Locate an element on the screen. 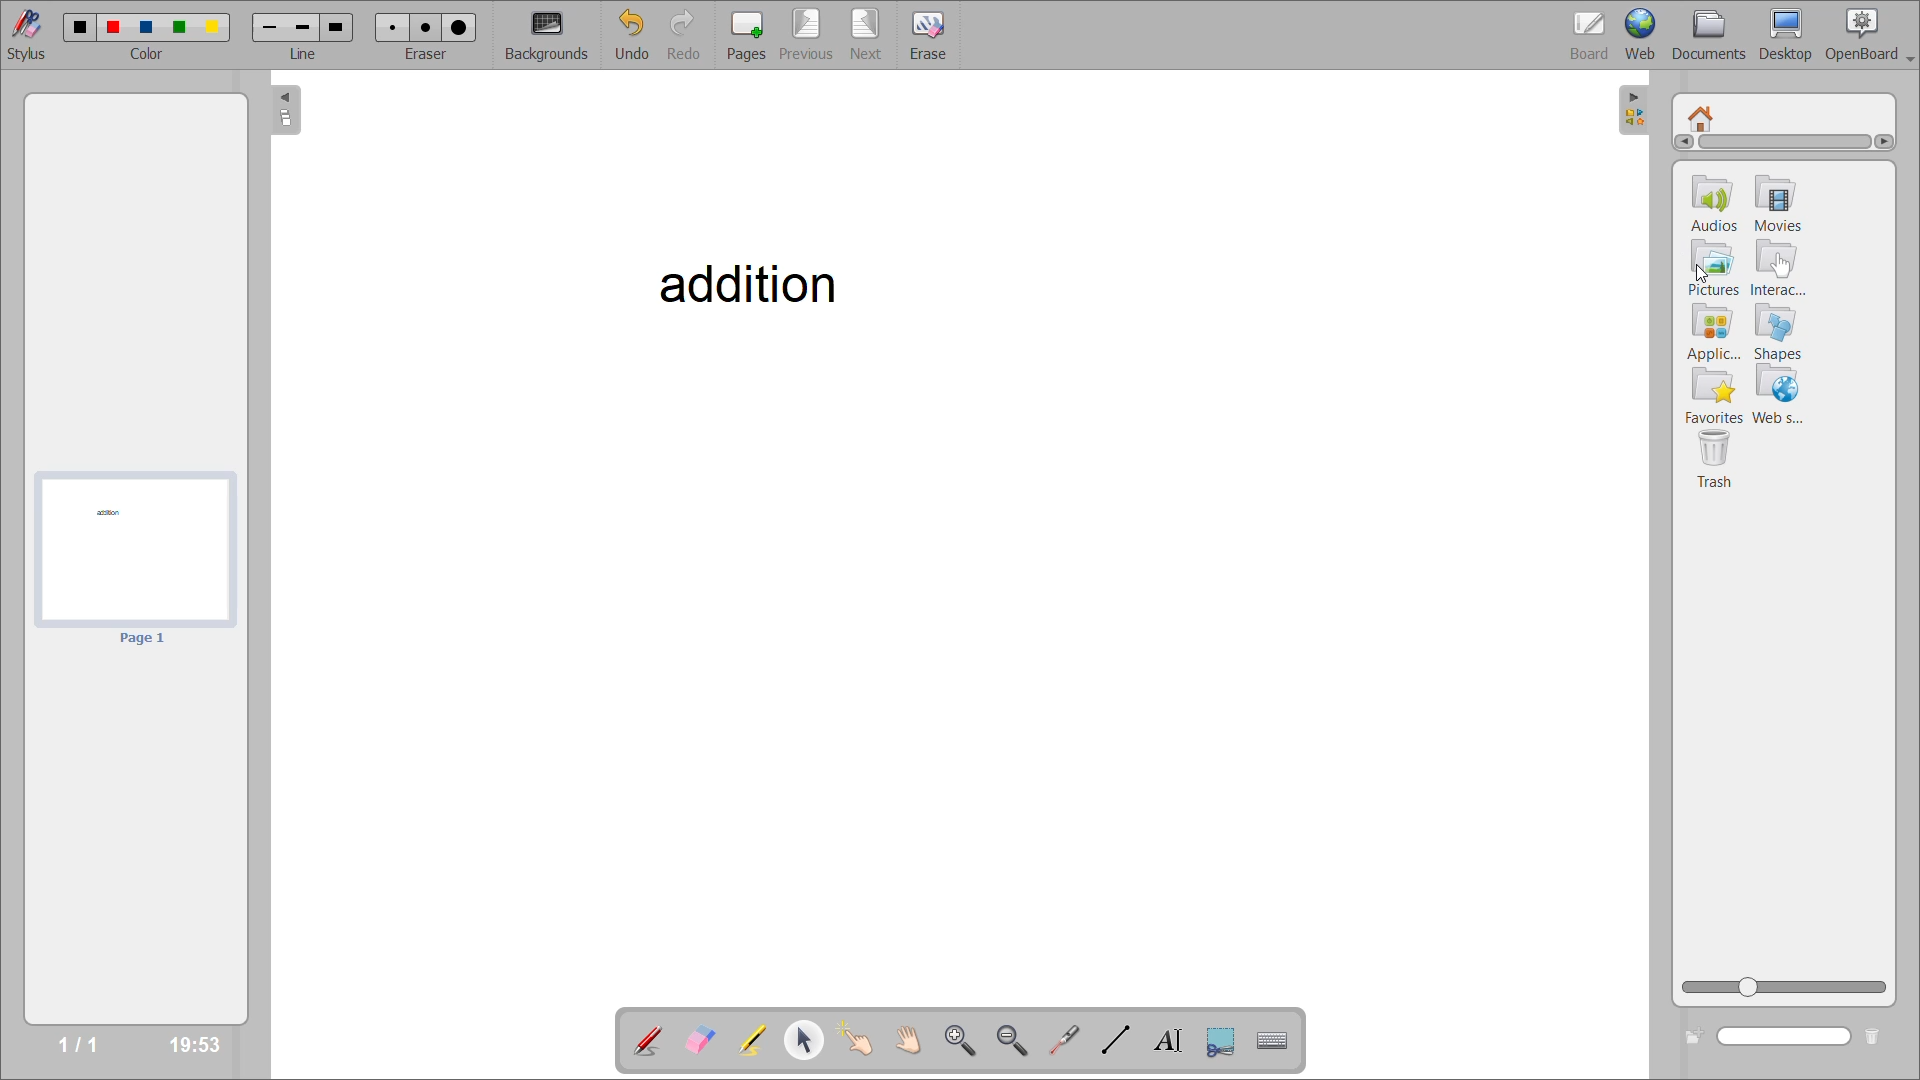  page no/total pages is located at coordinates (78, 1042).